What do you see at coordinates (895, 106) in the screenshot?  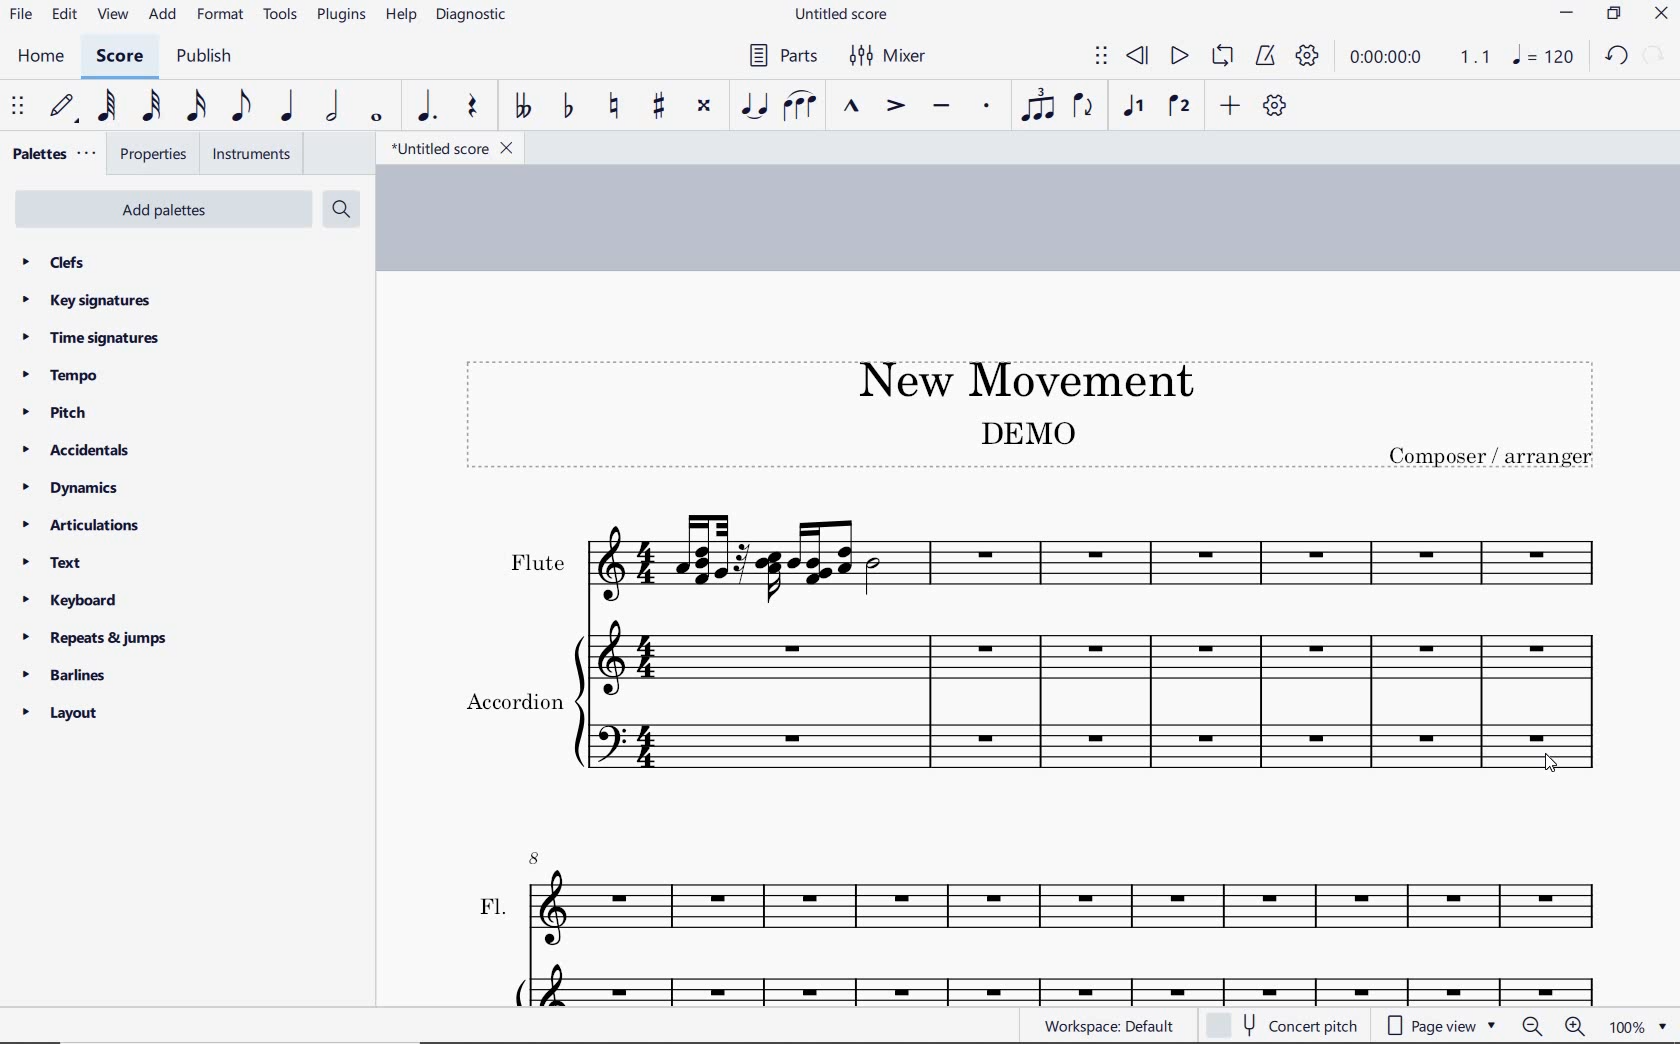 I see `accent` at bounding box center [895, 106].